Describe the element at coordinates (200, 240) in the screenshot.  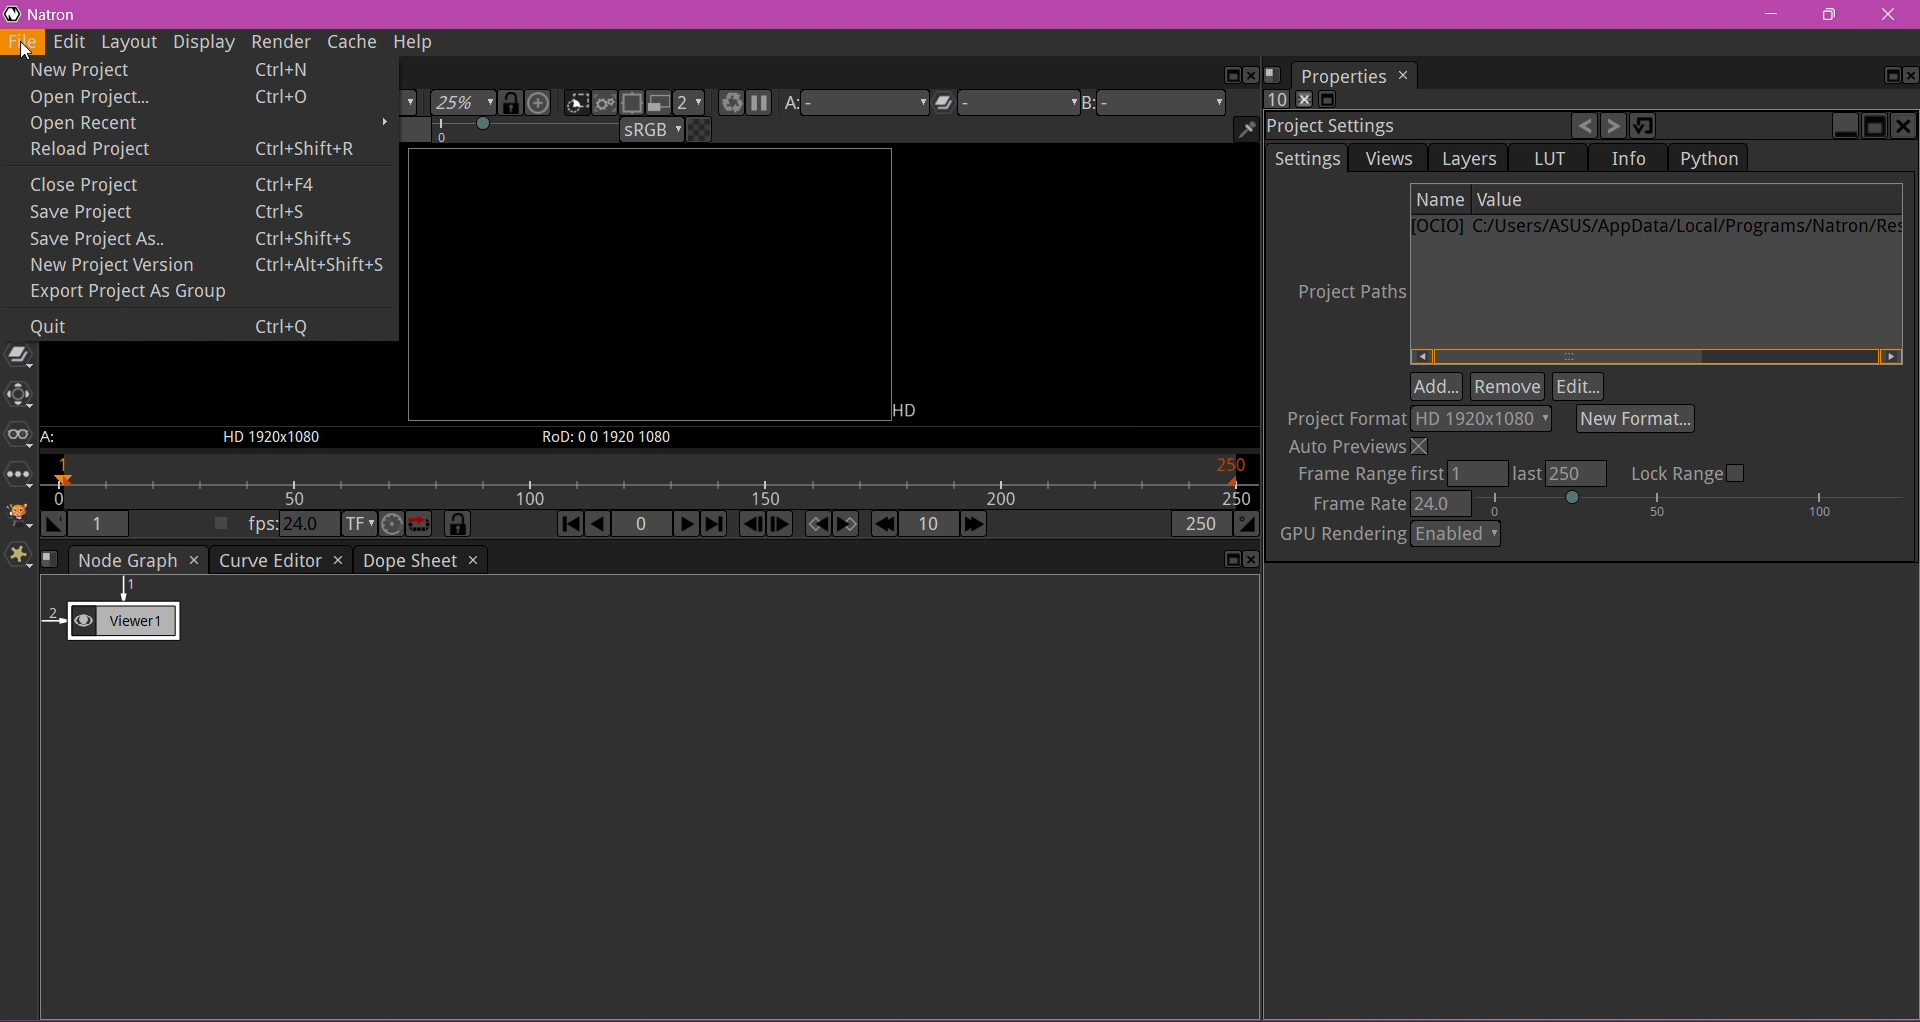
I see `Save Project As` at that location.